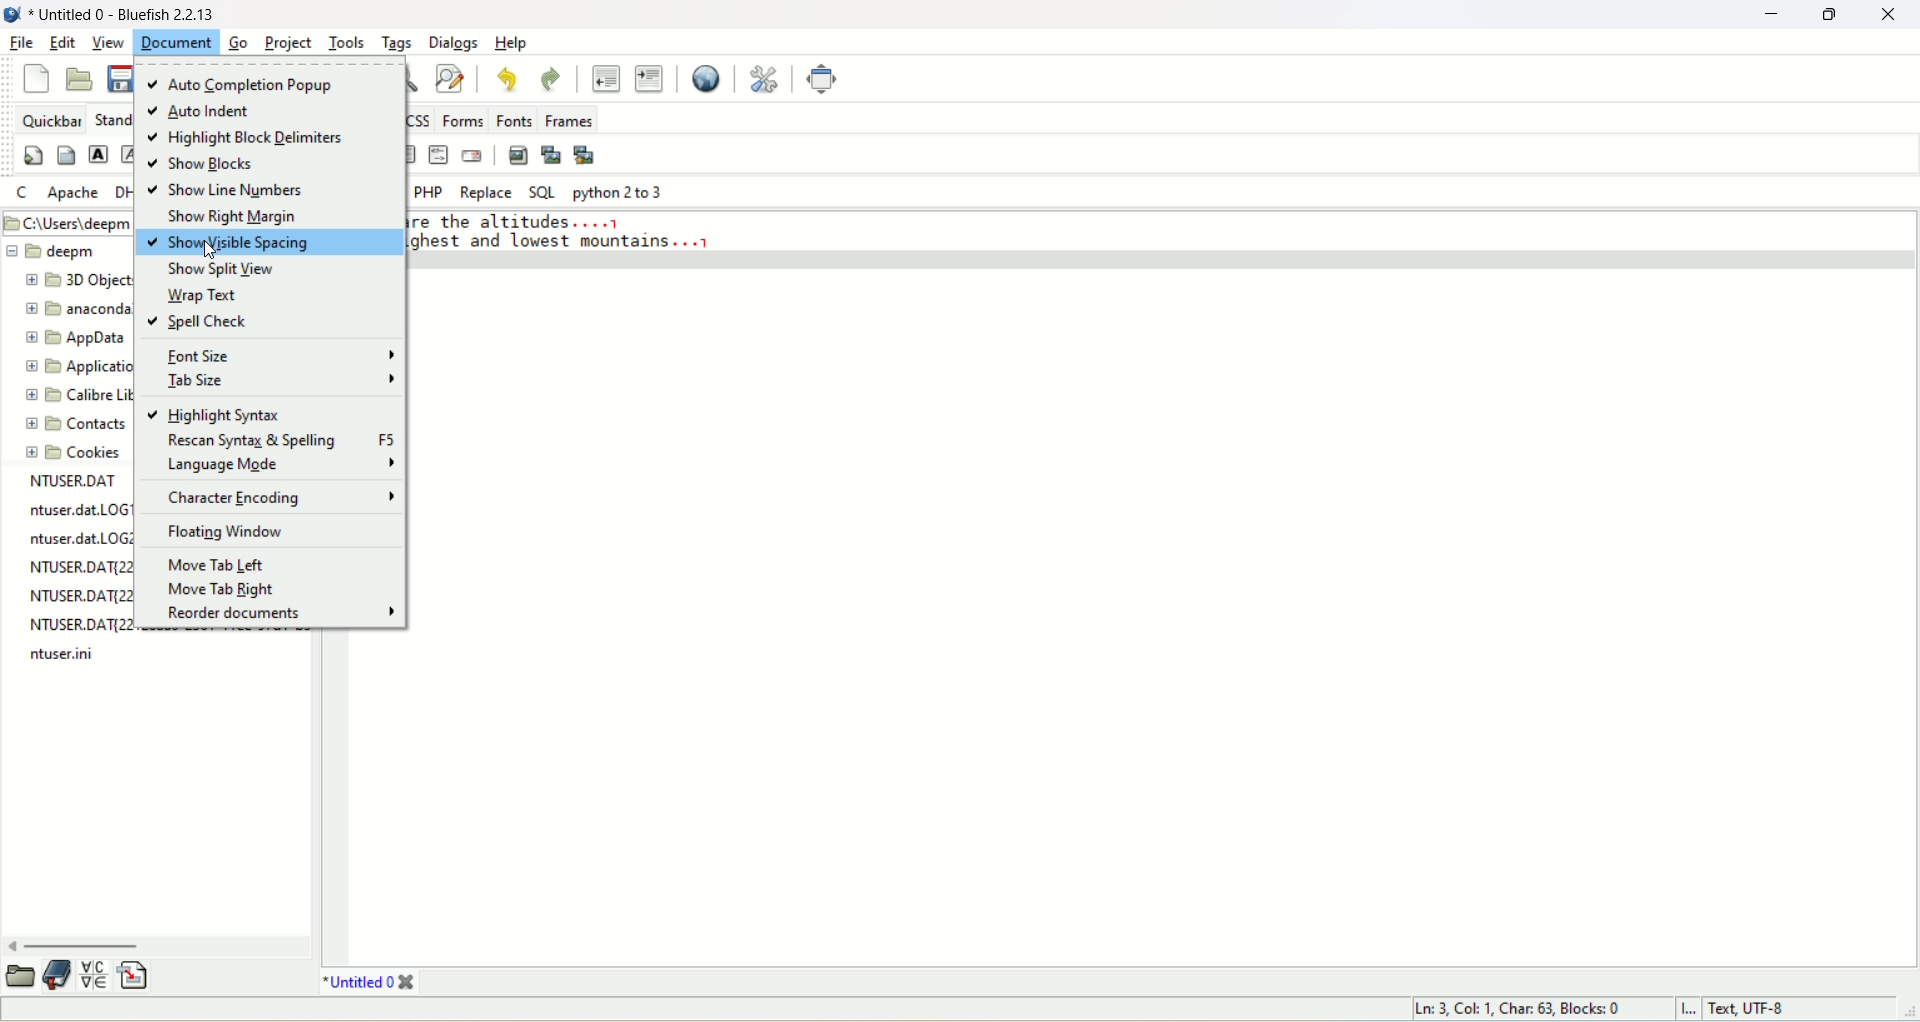 This screenshot has height=1022, width=1920. I want to click on 3D object, so click(68, 279).